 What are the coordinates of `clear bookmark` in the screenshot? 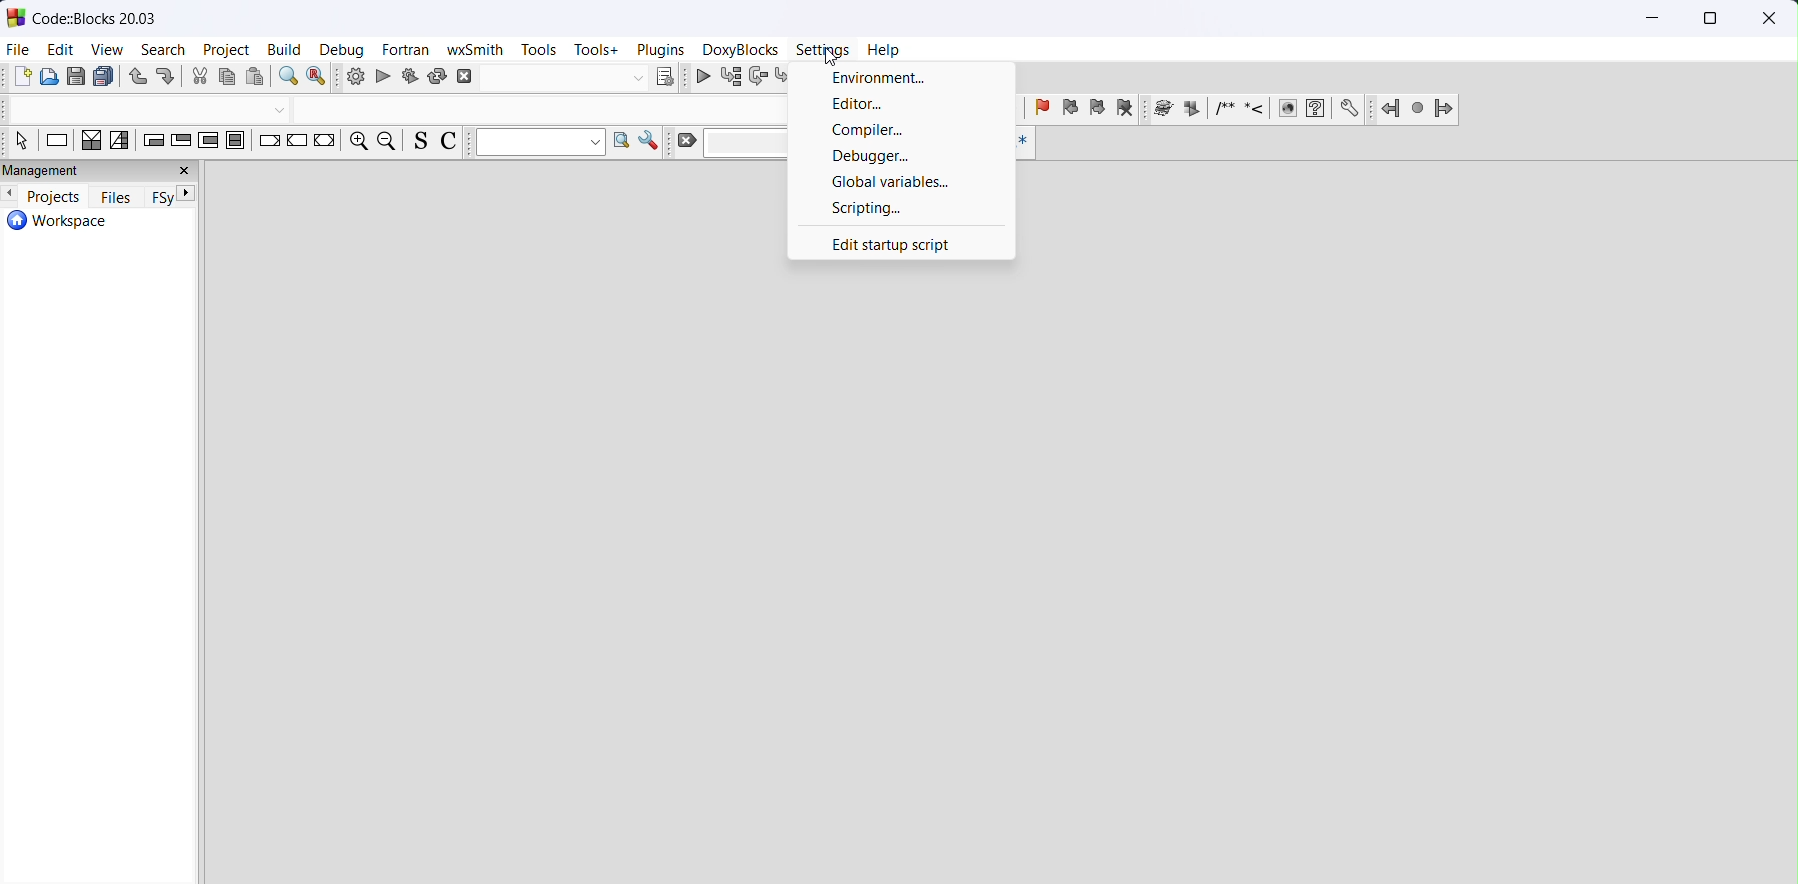 It's located at (1125, 110).